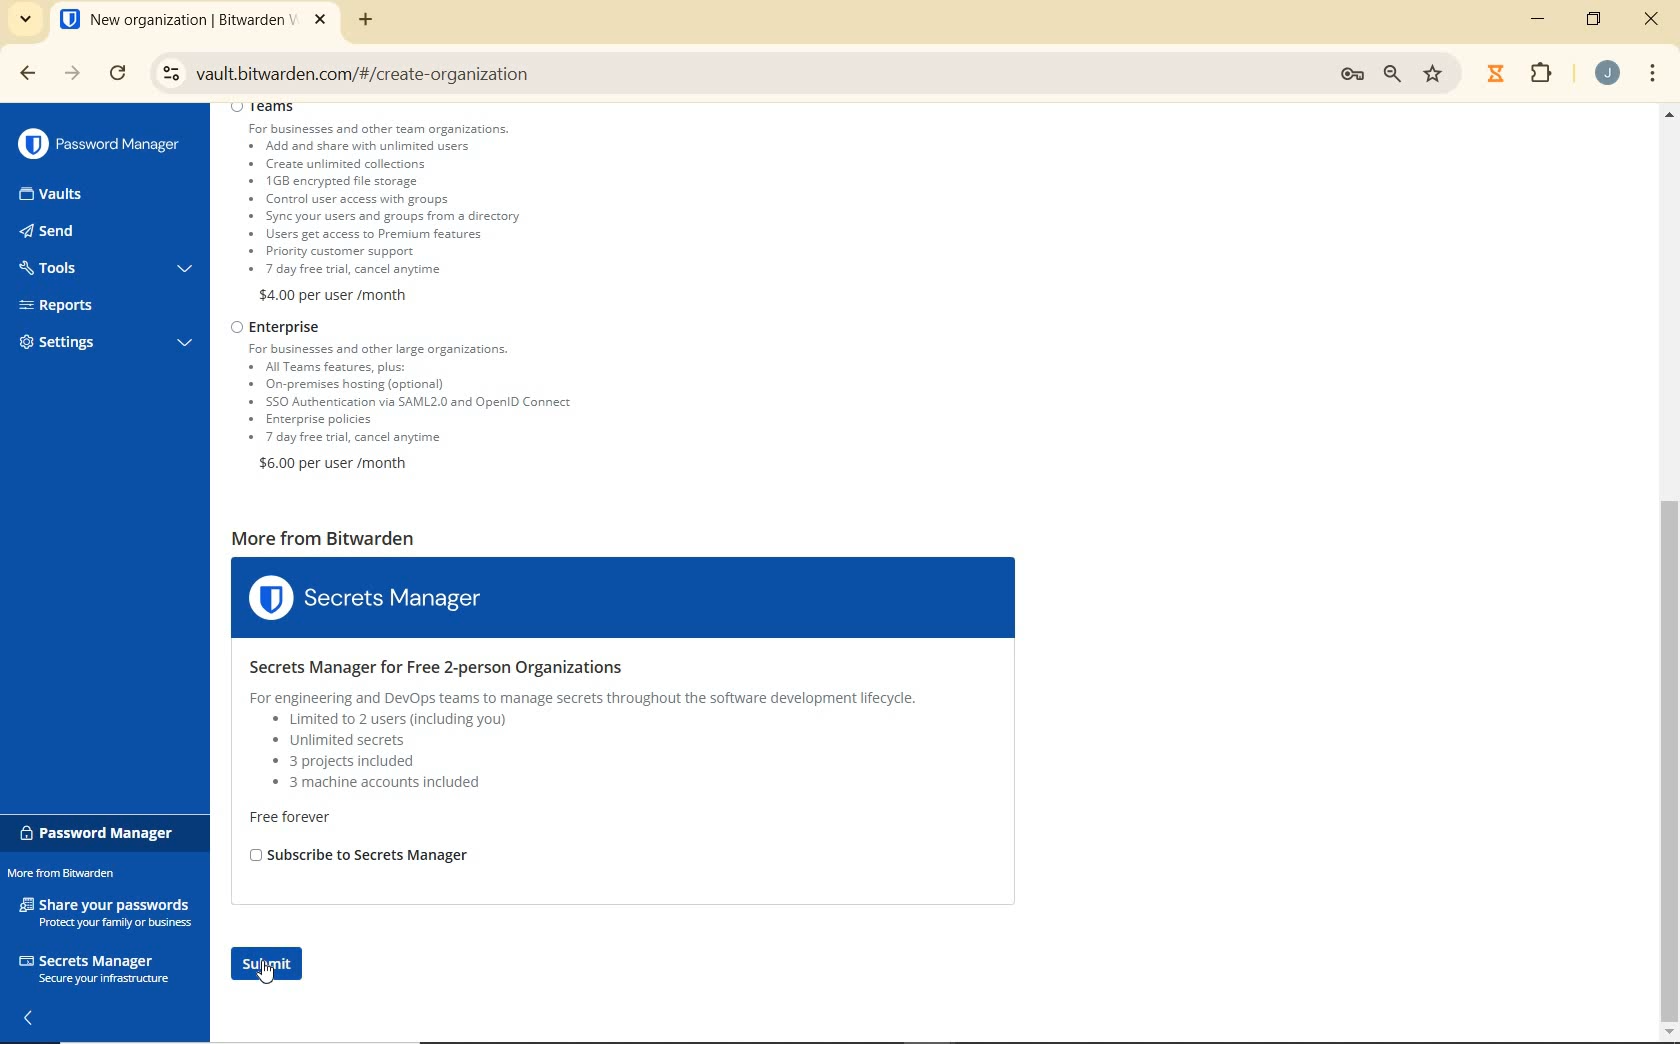  Describe the element at coordinates (1350, 74) in the screenshot. I see `preferences` at that location.